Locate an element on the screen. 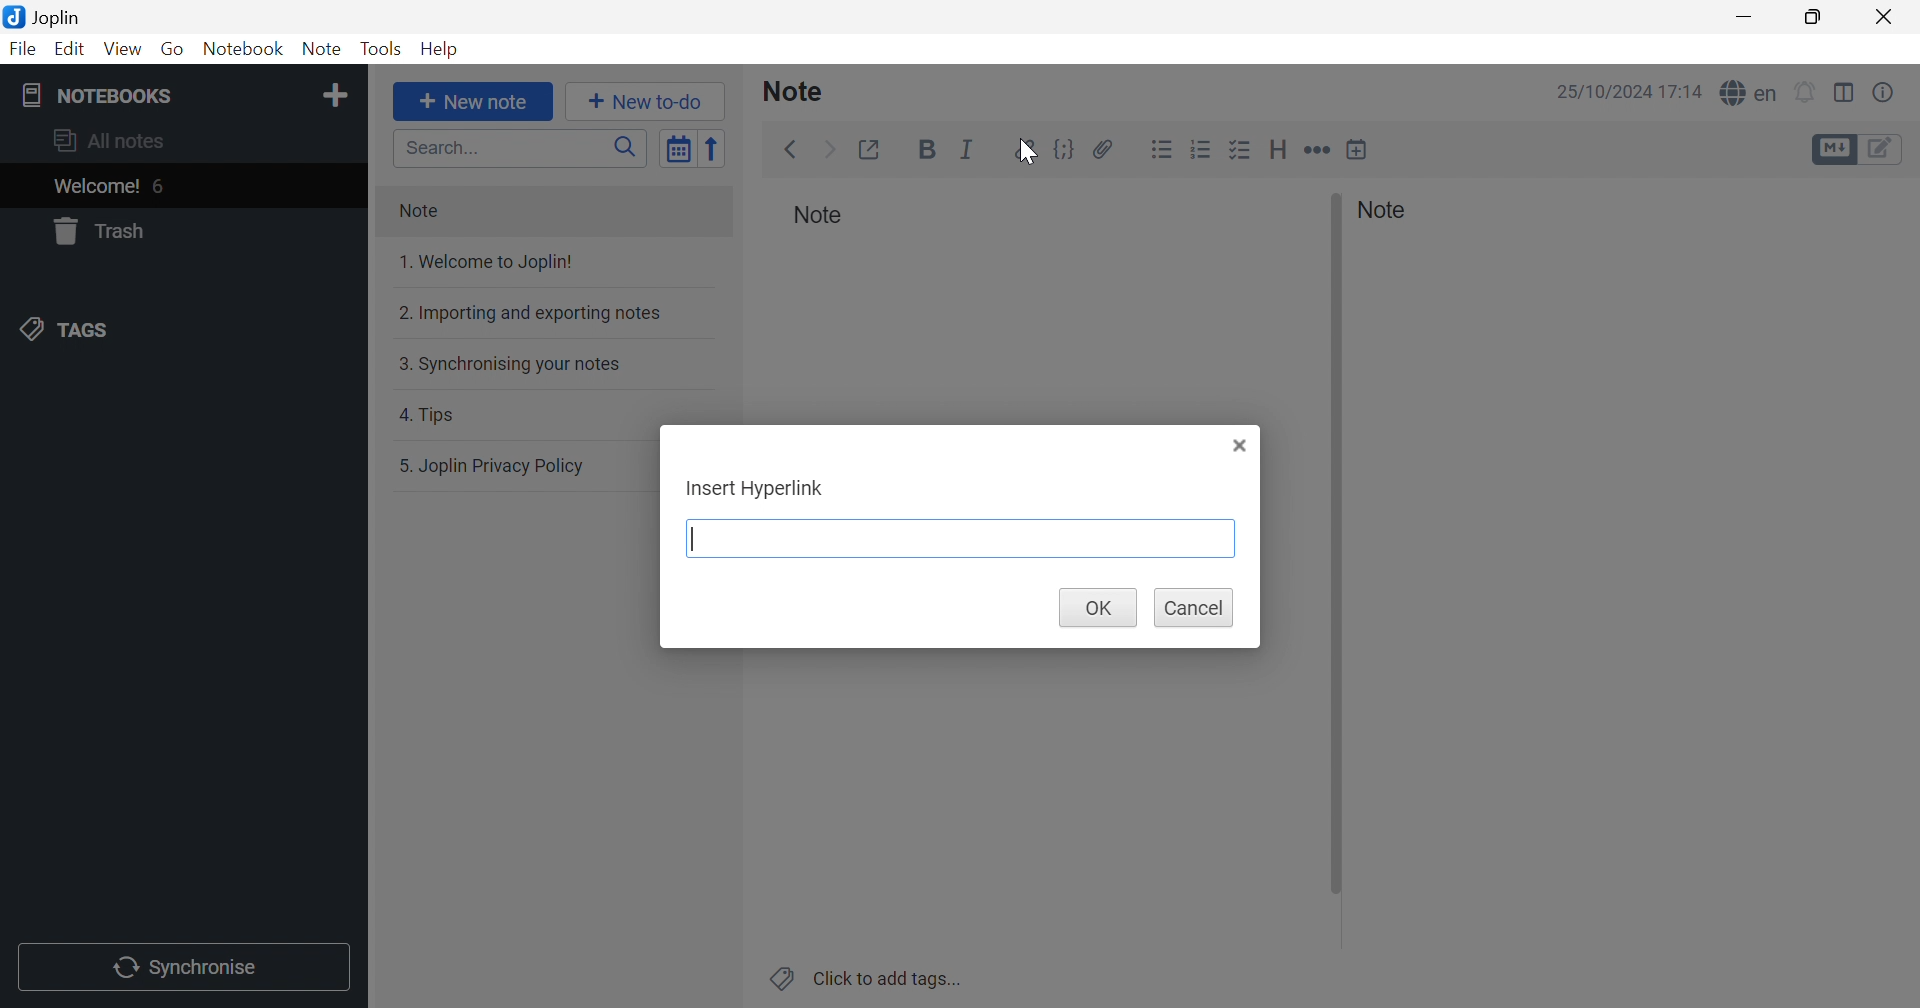 The height and width of the screenshot is (1008, 1920). Code is located at coordinates (1065, 149).